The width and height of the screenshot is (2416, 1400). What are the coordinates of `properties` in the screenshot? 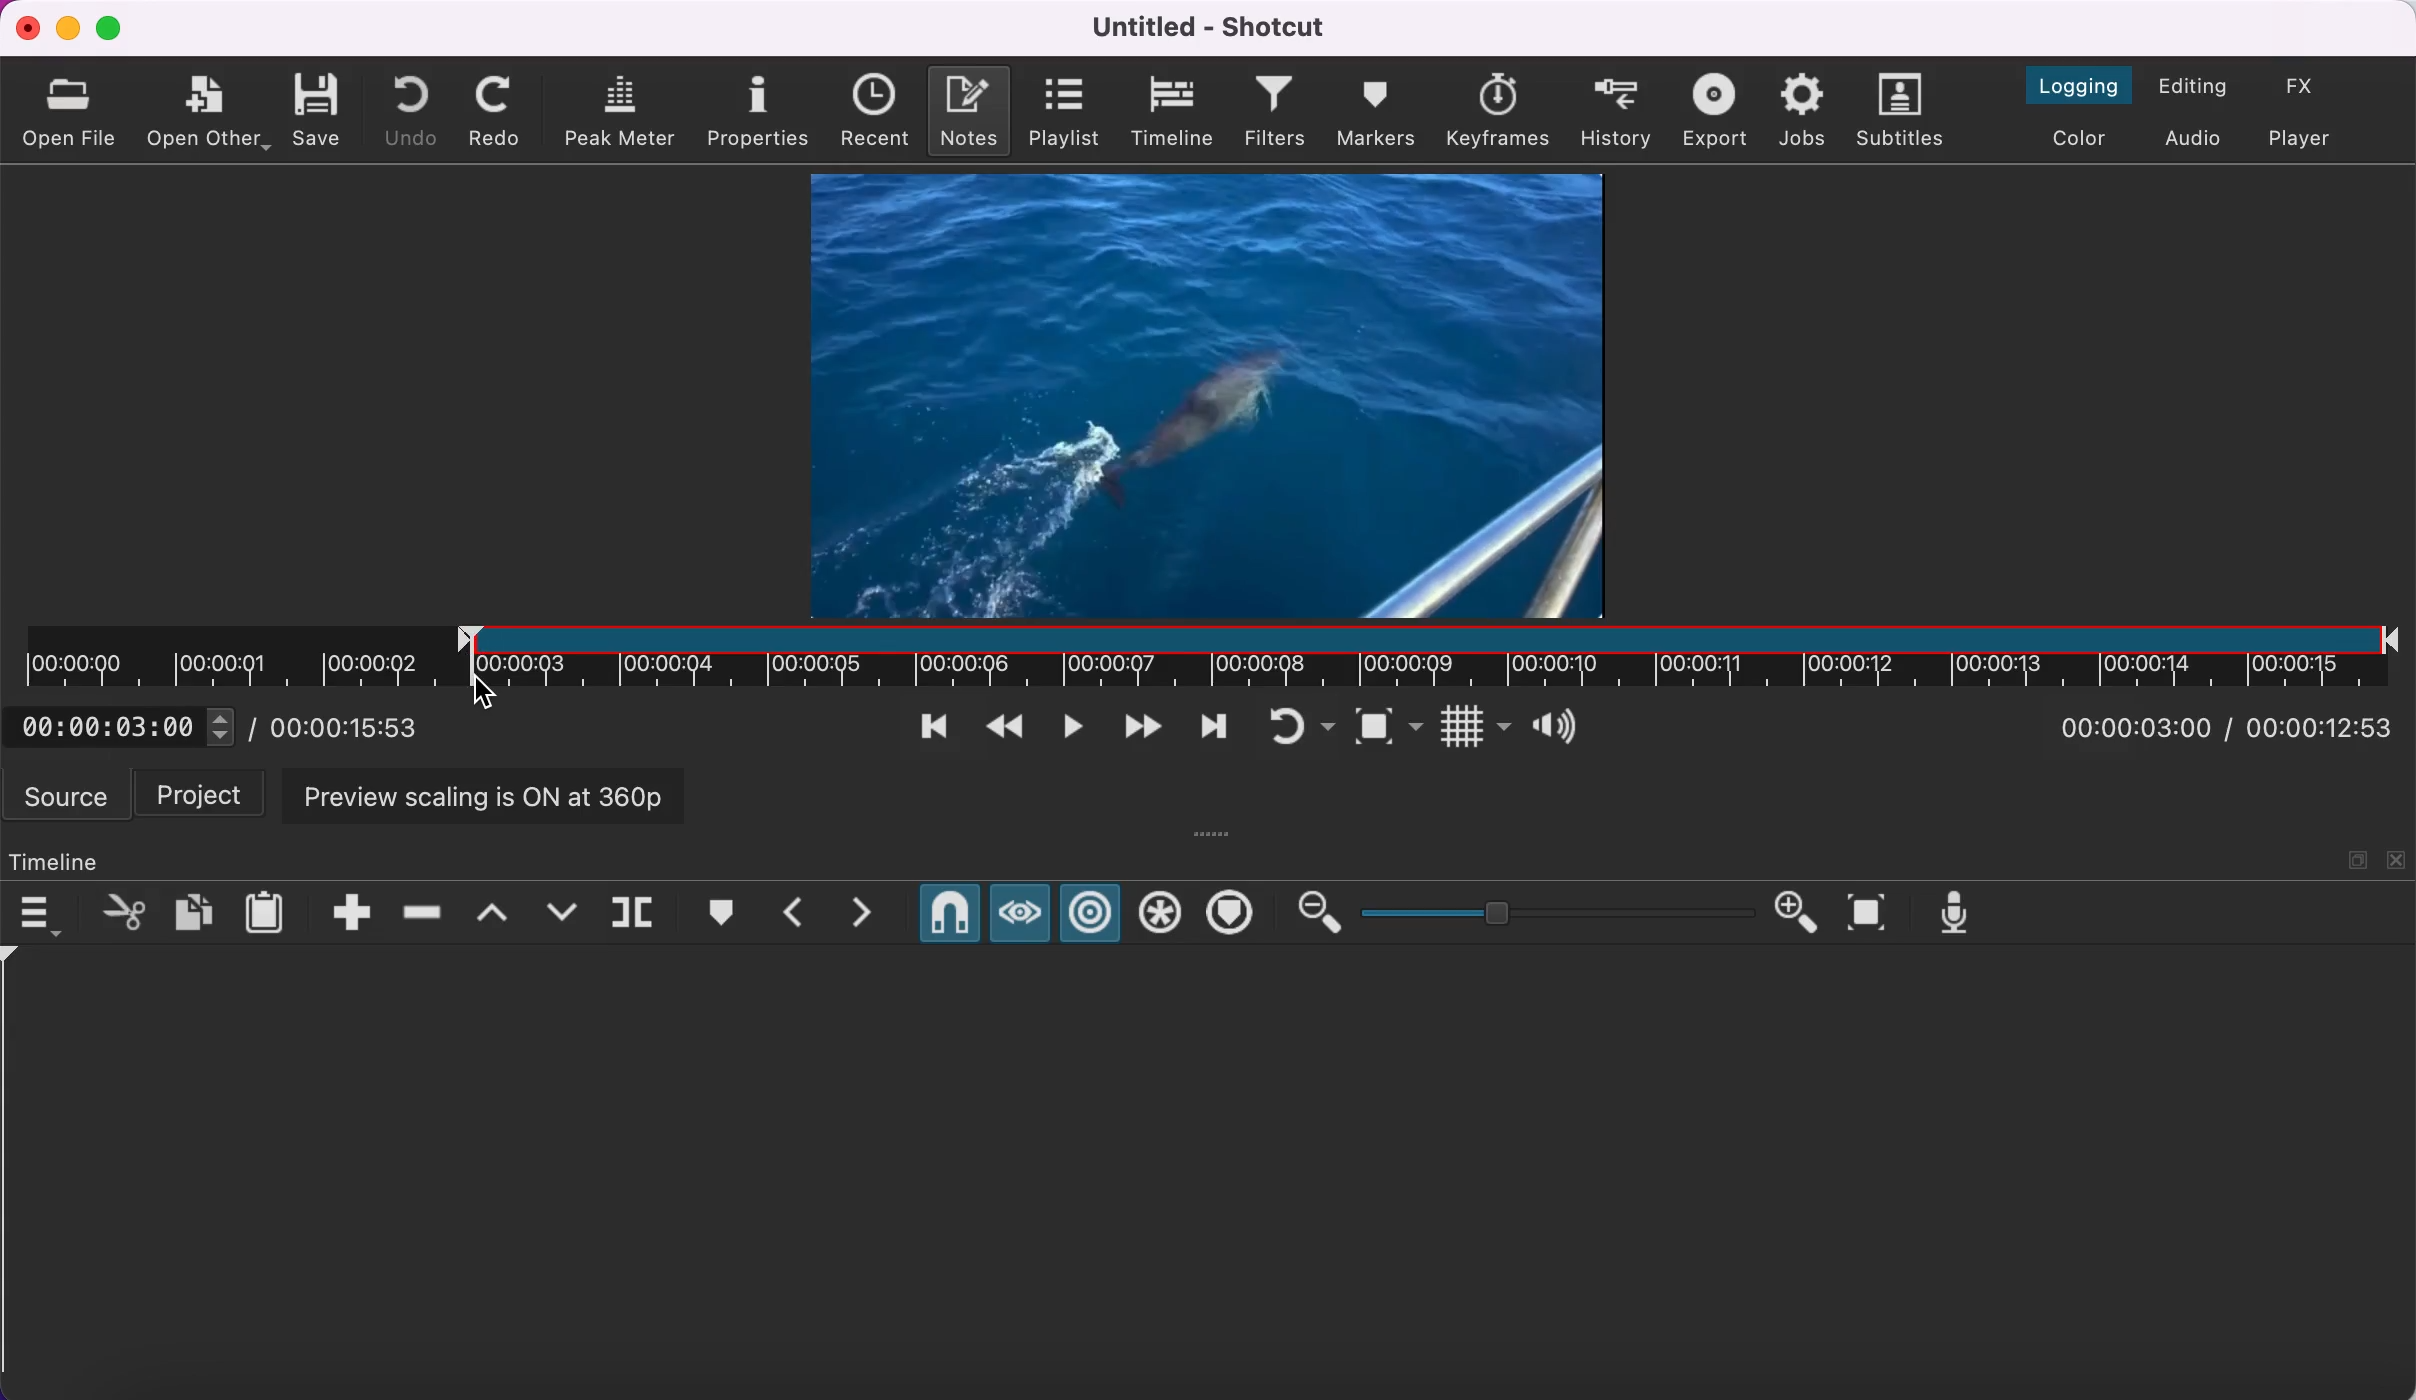 It's located at (760, 108).